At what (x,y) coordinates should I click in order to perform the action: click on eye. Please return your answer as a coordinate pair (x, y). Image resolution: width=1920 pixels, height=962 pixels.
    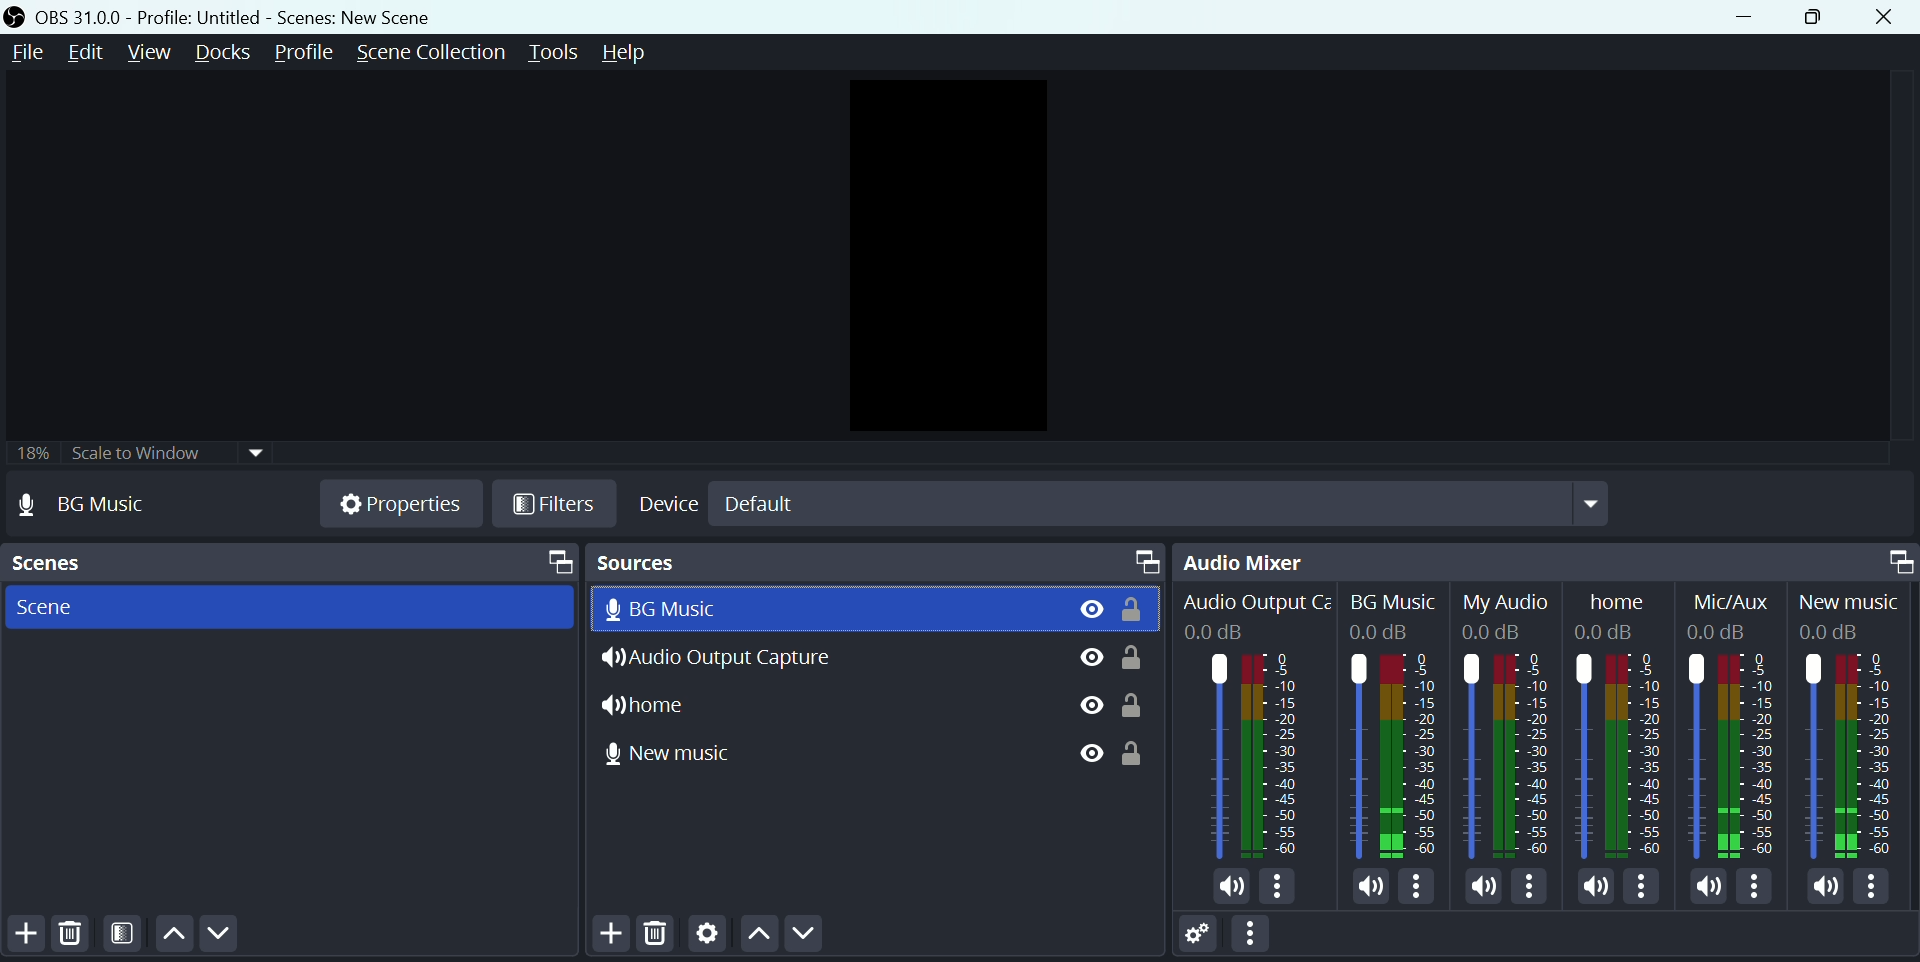
    Looking at the image, I should click on (1084, 704).